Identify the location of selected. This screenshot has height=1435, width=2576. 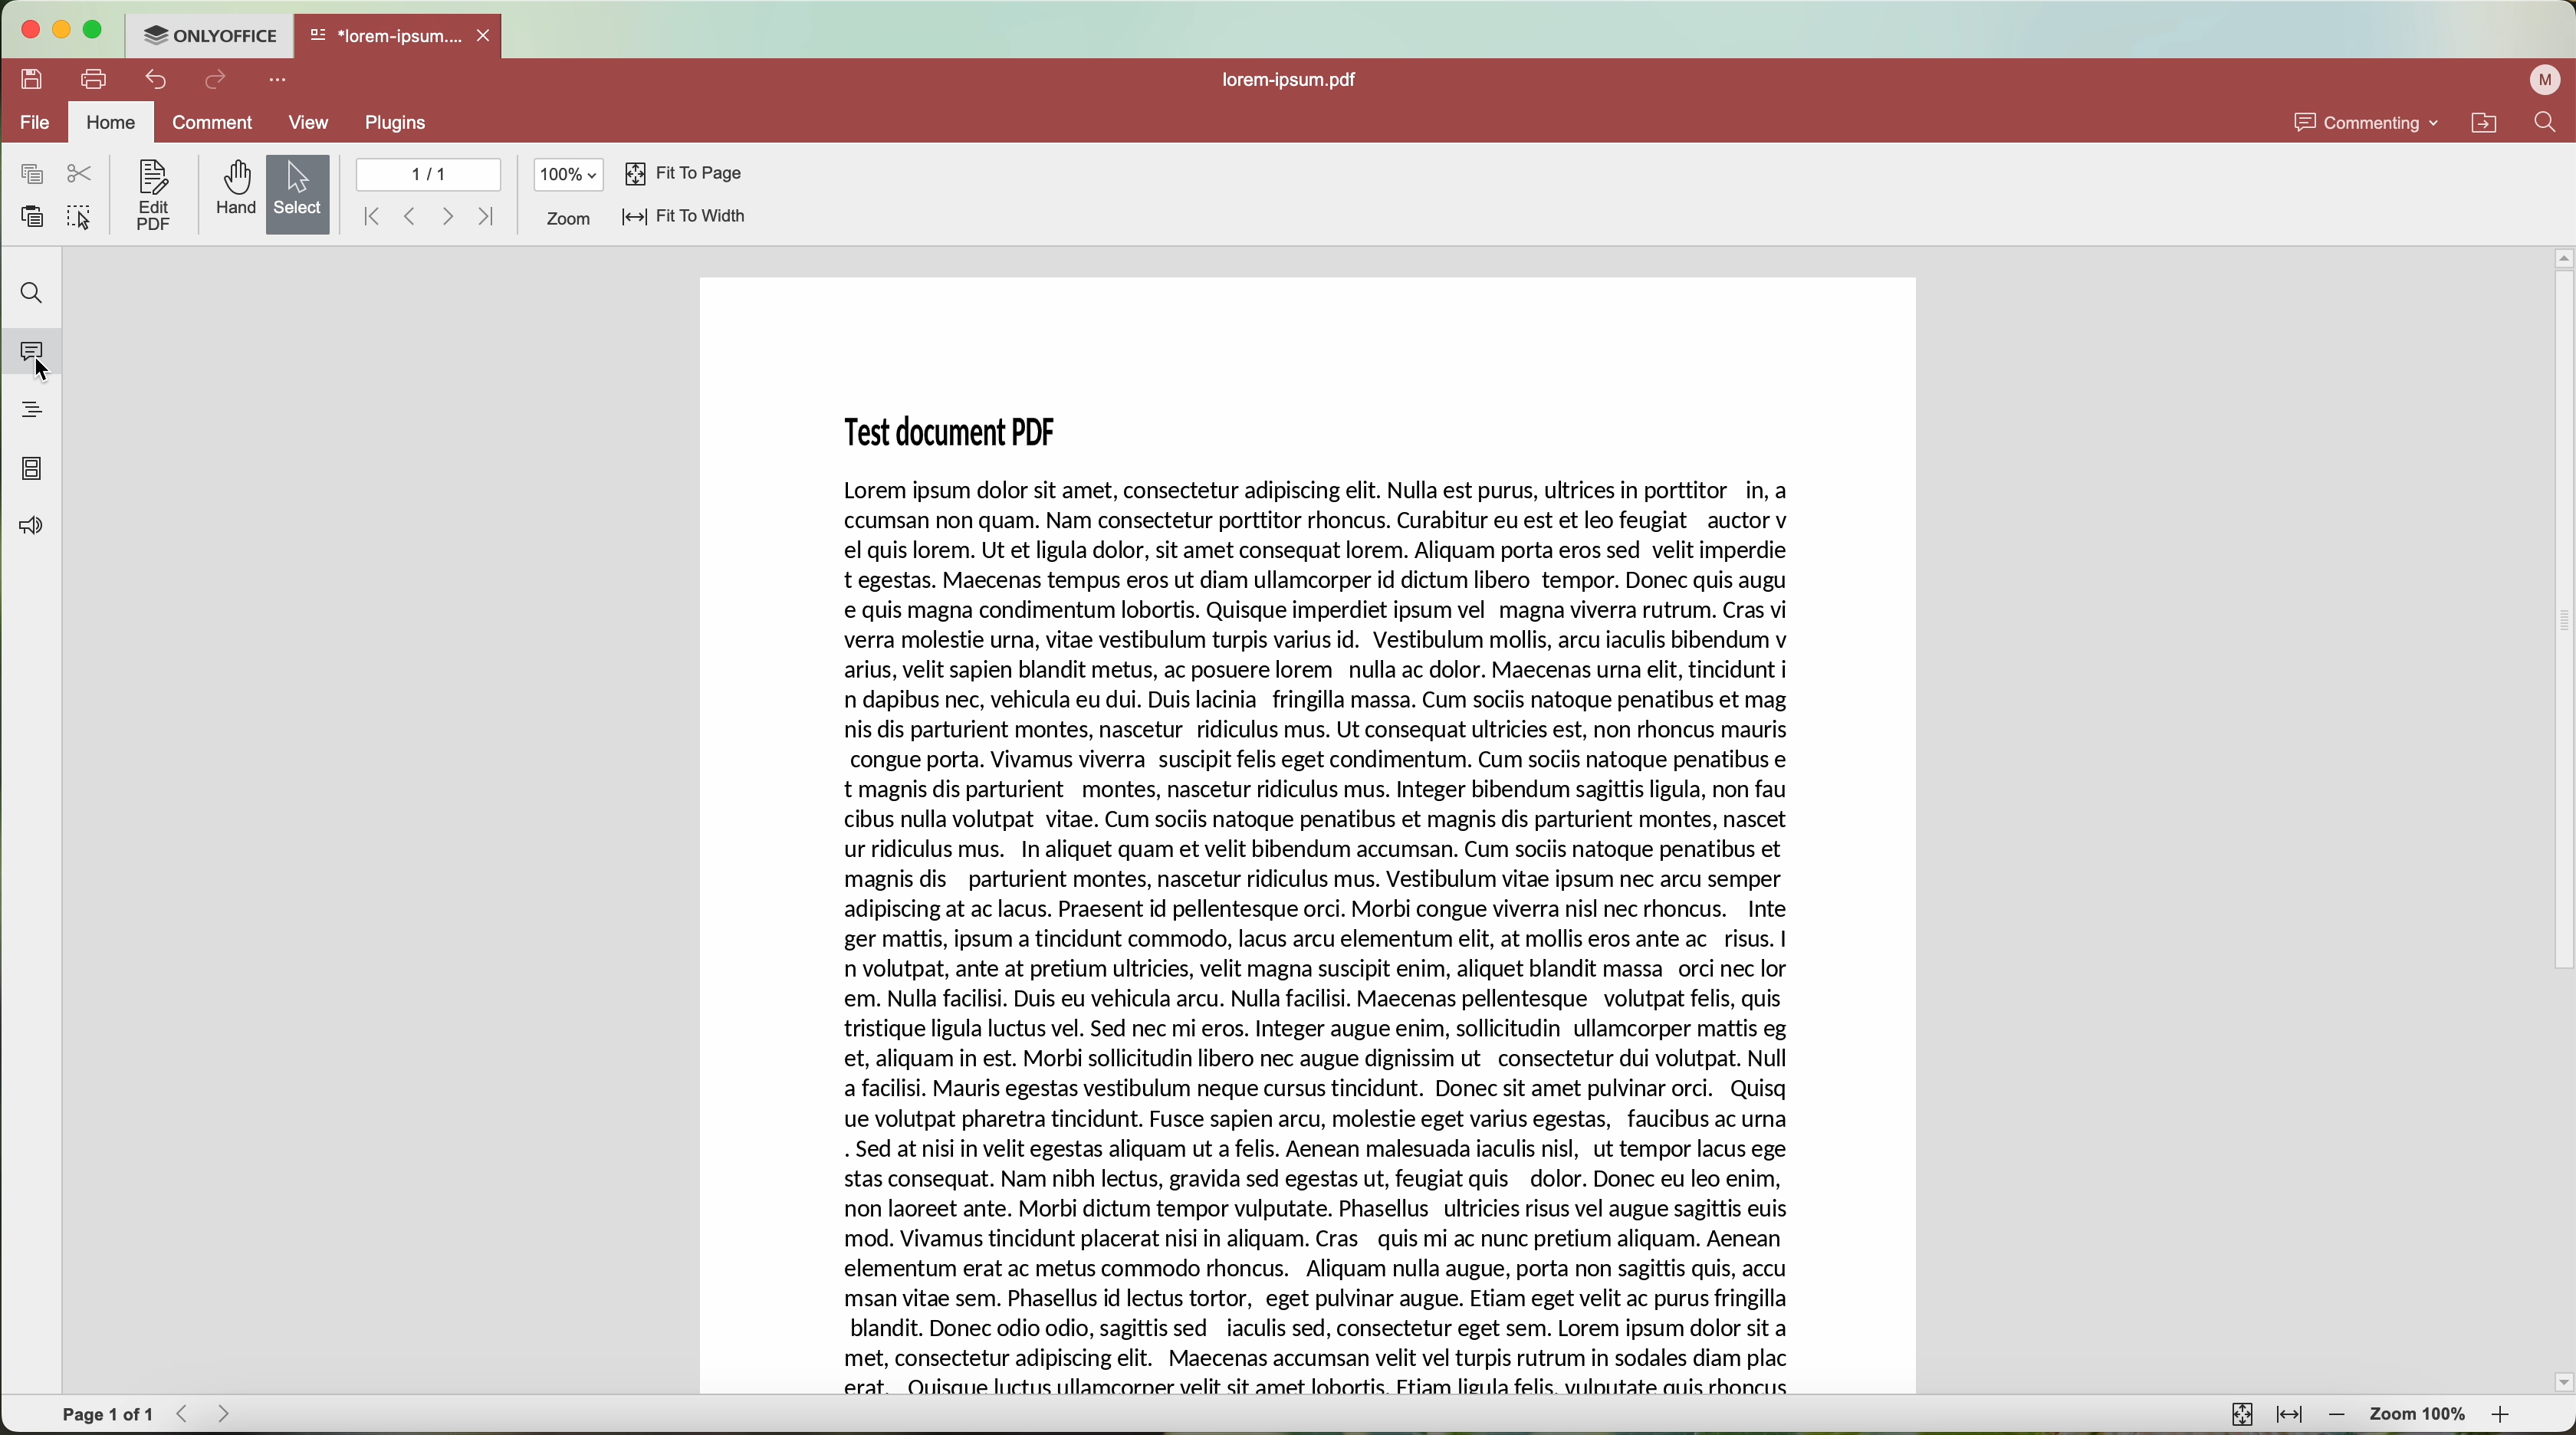
(300, 194).